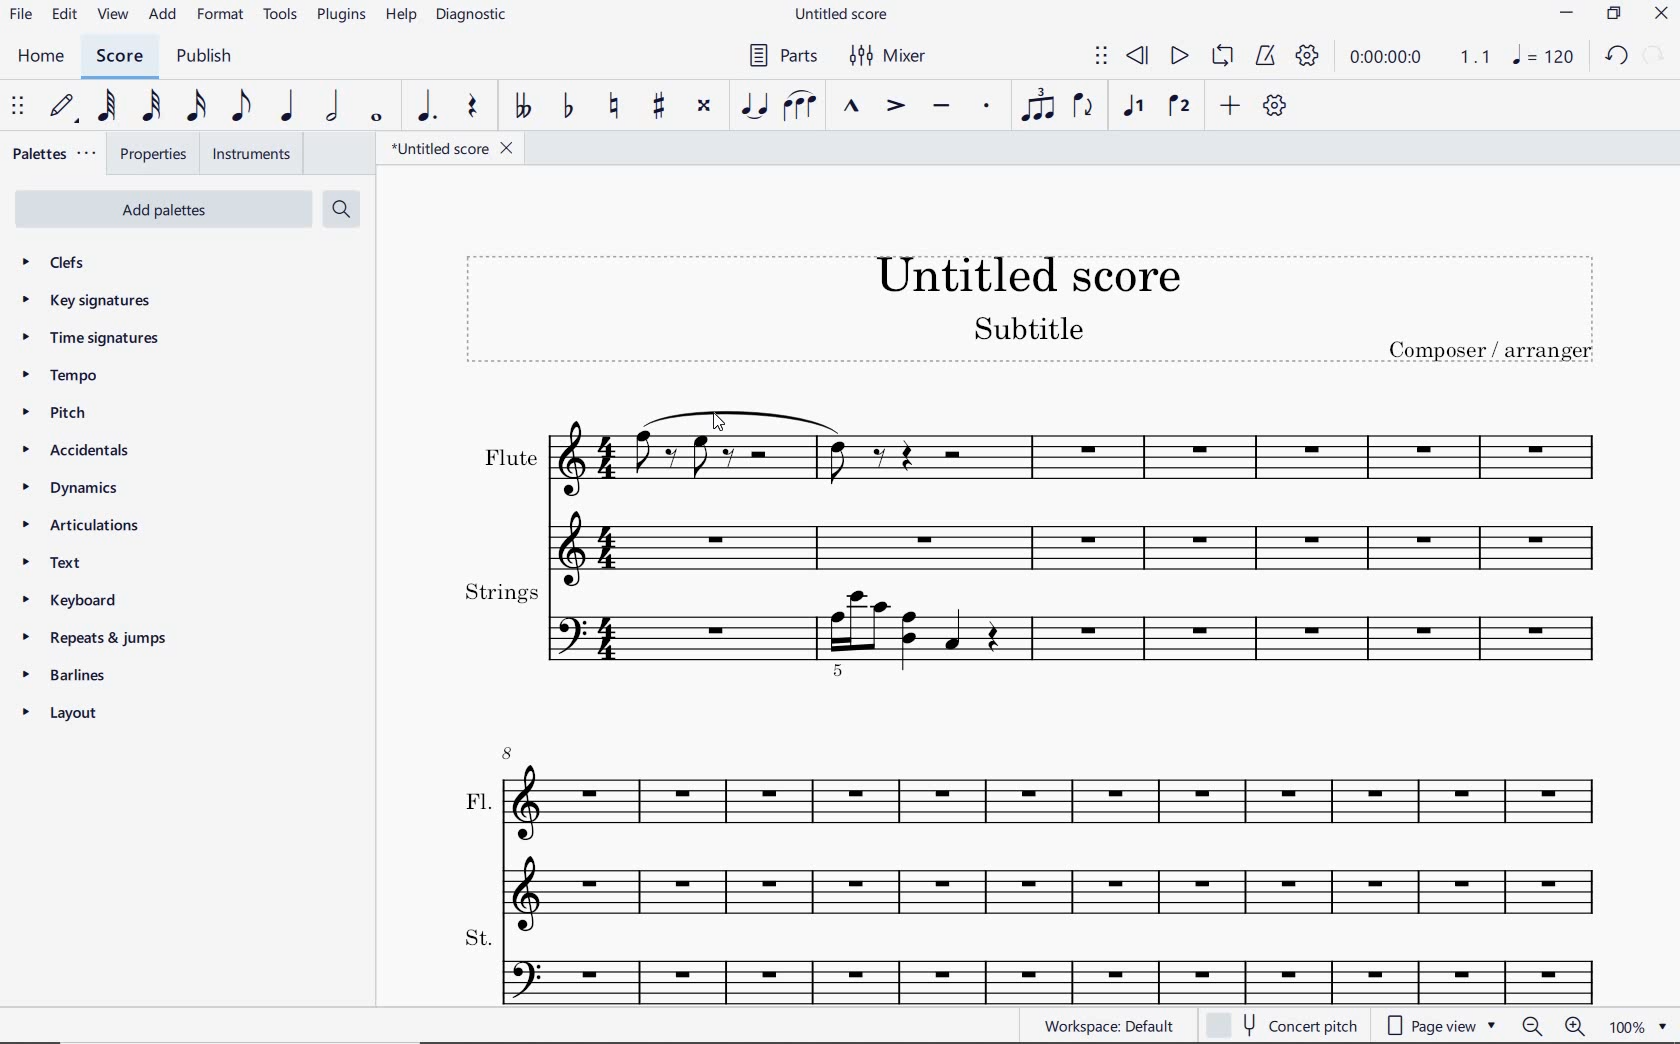  Describe the element at coordinates (853, 107) in the screenshot. I see `MARCATO` at that location.